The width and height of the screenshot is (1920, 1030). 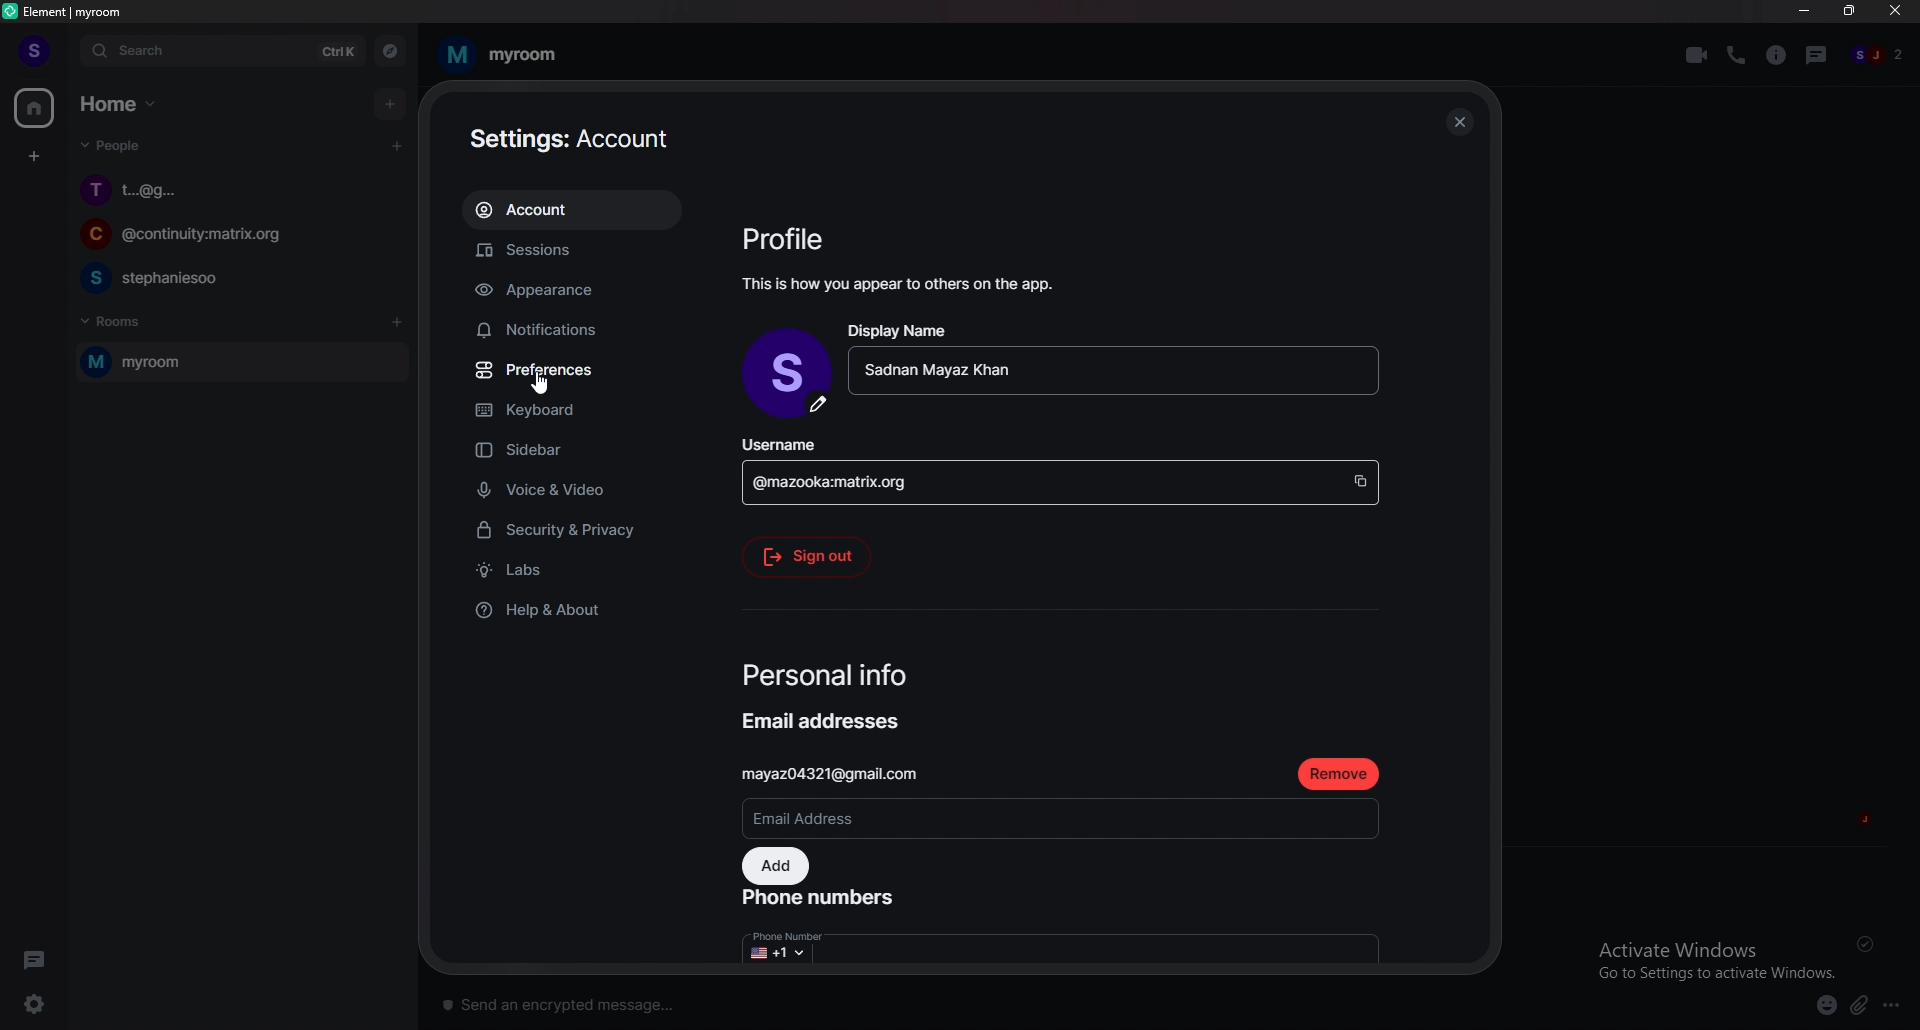 What do you see at coordinates (122, 102) in the screenshot?
I see `Home` at bounding box center [122, 102].